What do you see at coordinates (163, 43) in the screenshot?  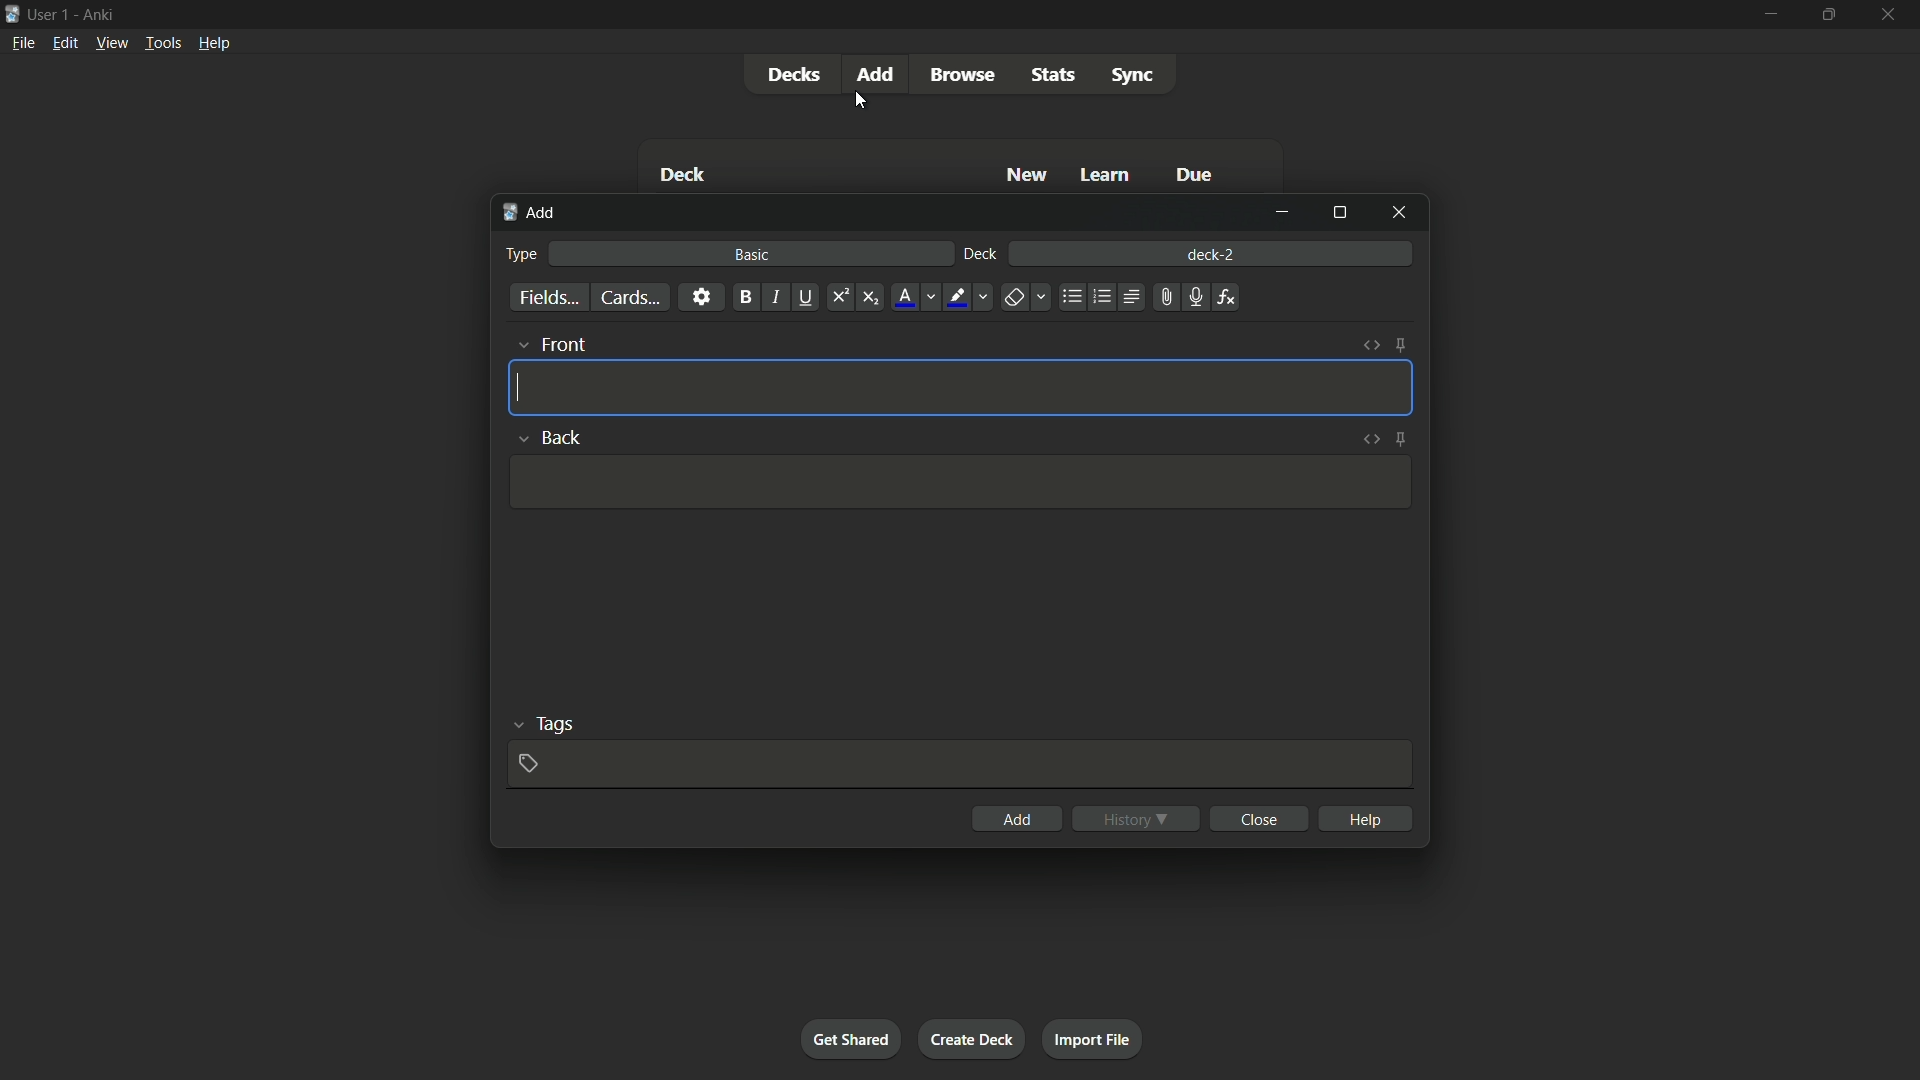 I see `tools menu` at bounding box center [163, 43].